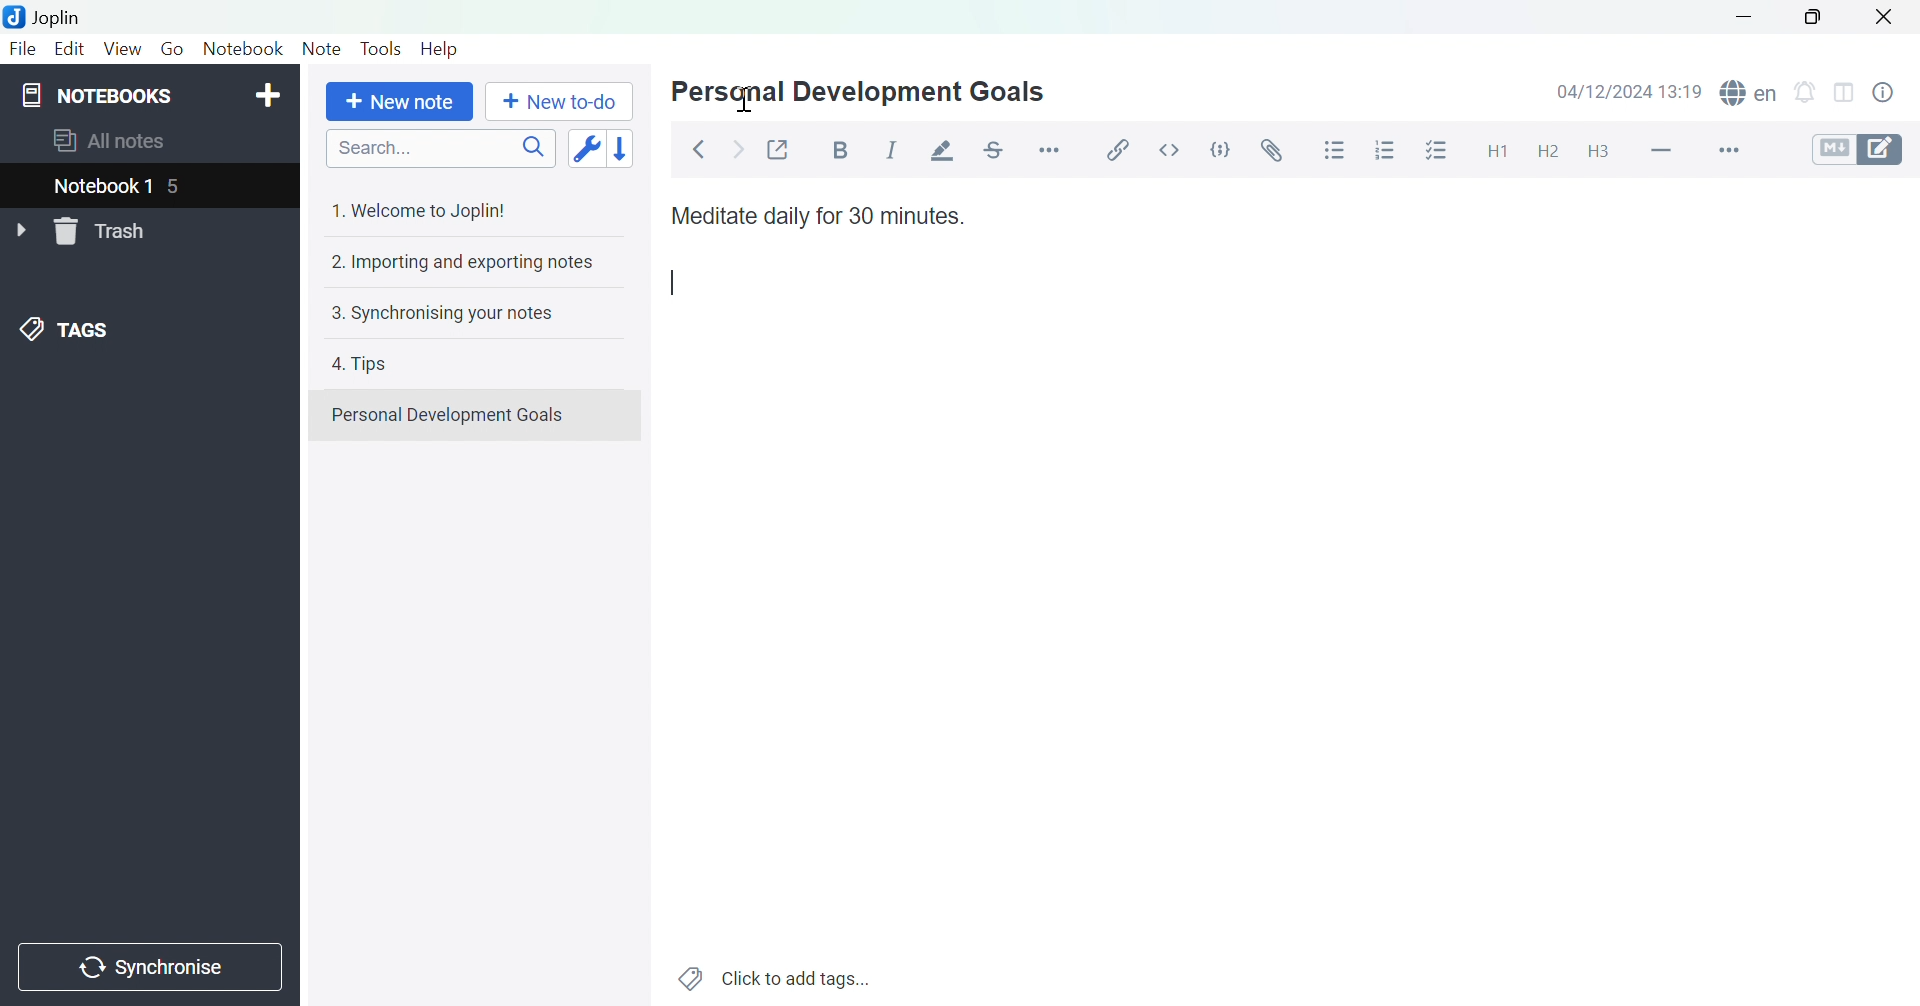 Image resolution: width=1920 pixels, height=1006 pixels. I want to click on Numbered list, so click(1383, 151).